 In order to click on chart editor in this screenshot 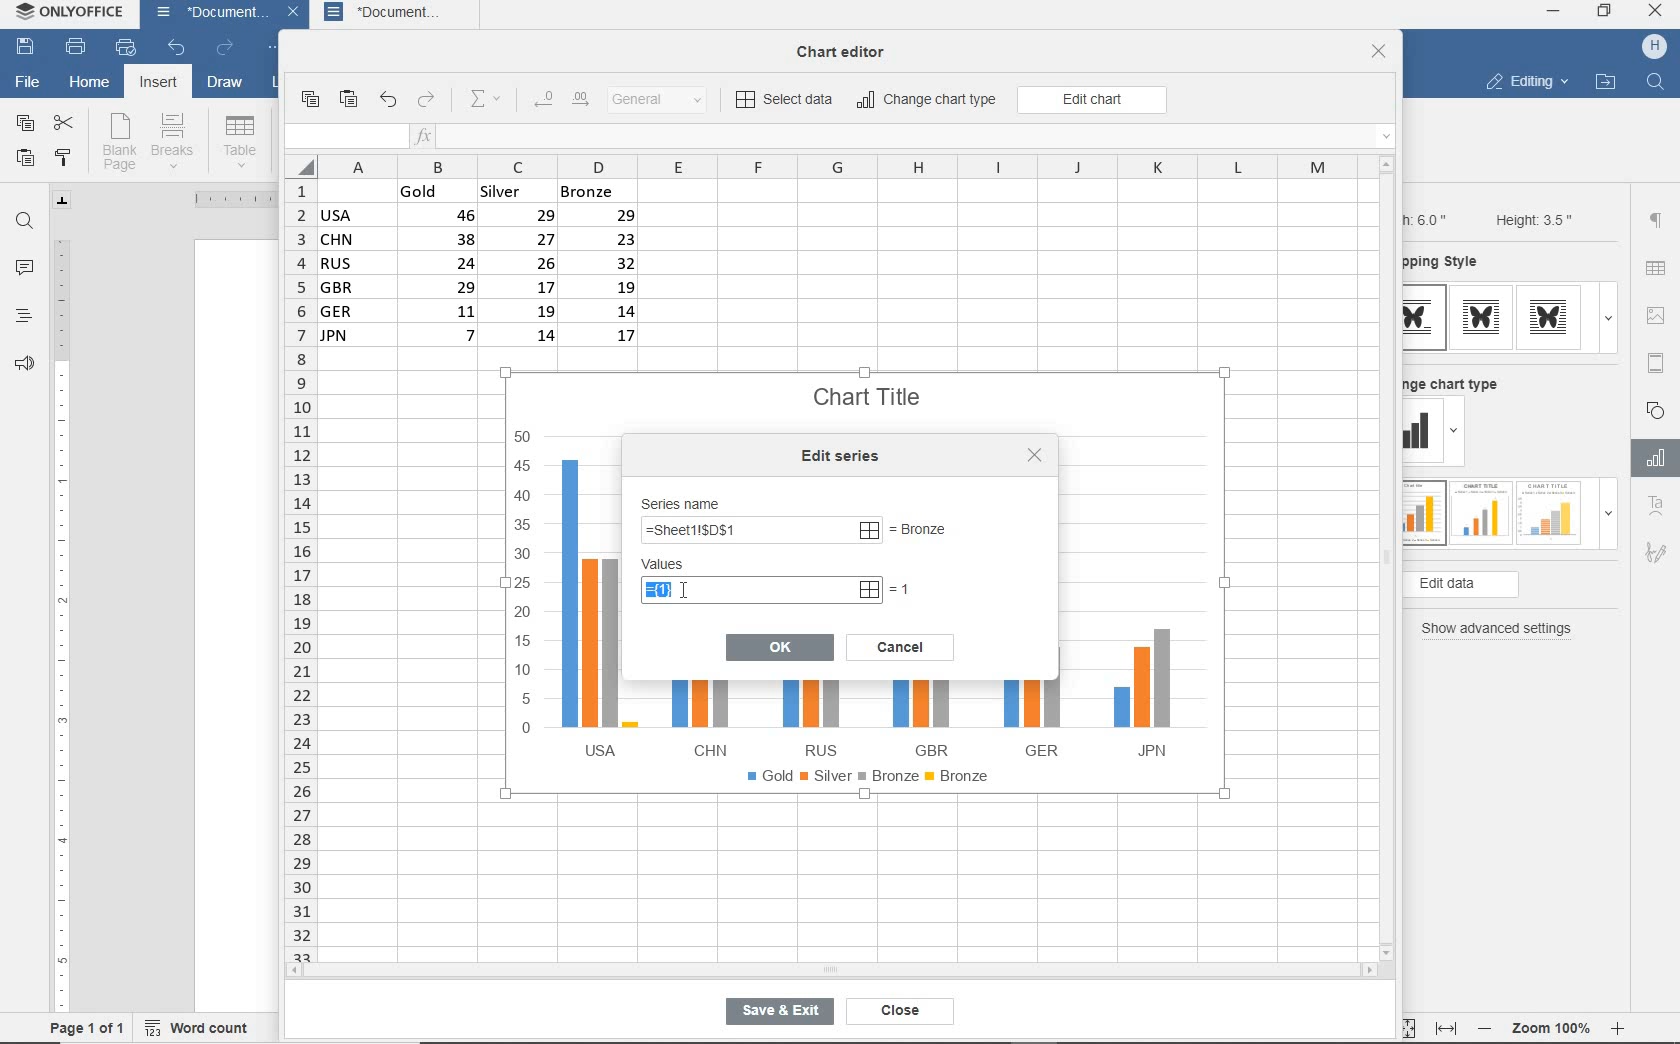, I will do `click(848, 46)`.